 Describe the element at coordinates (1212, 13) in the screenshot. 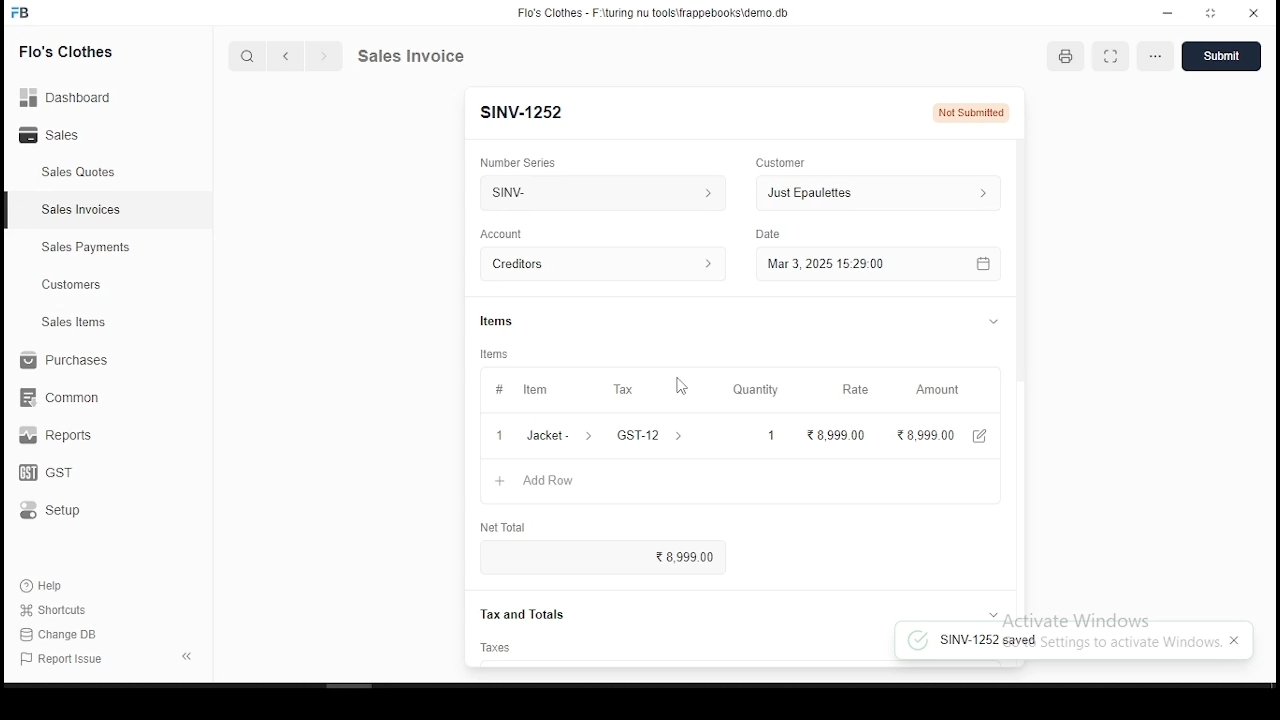

I see `maximize` at that location.